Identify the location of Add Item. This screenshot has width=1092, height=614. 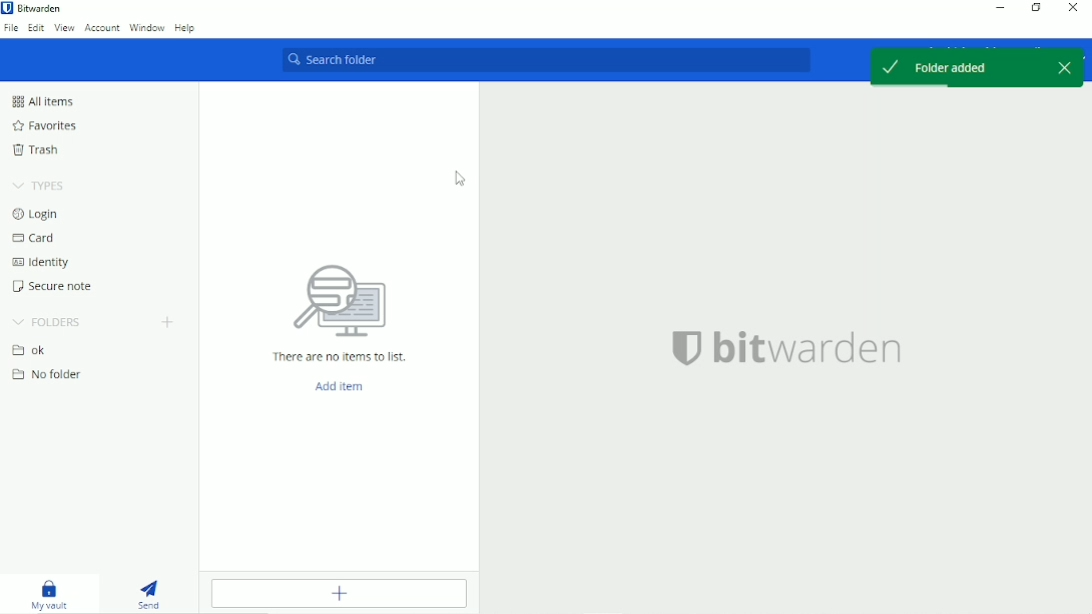
(345, 386).